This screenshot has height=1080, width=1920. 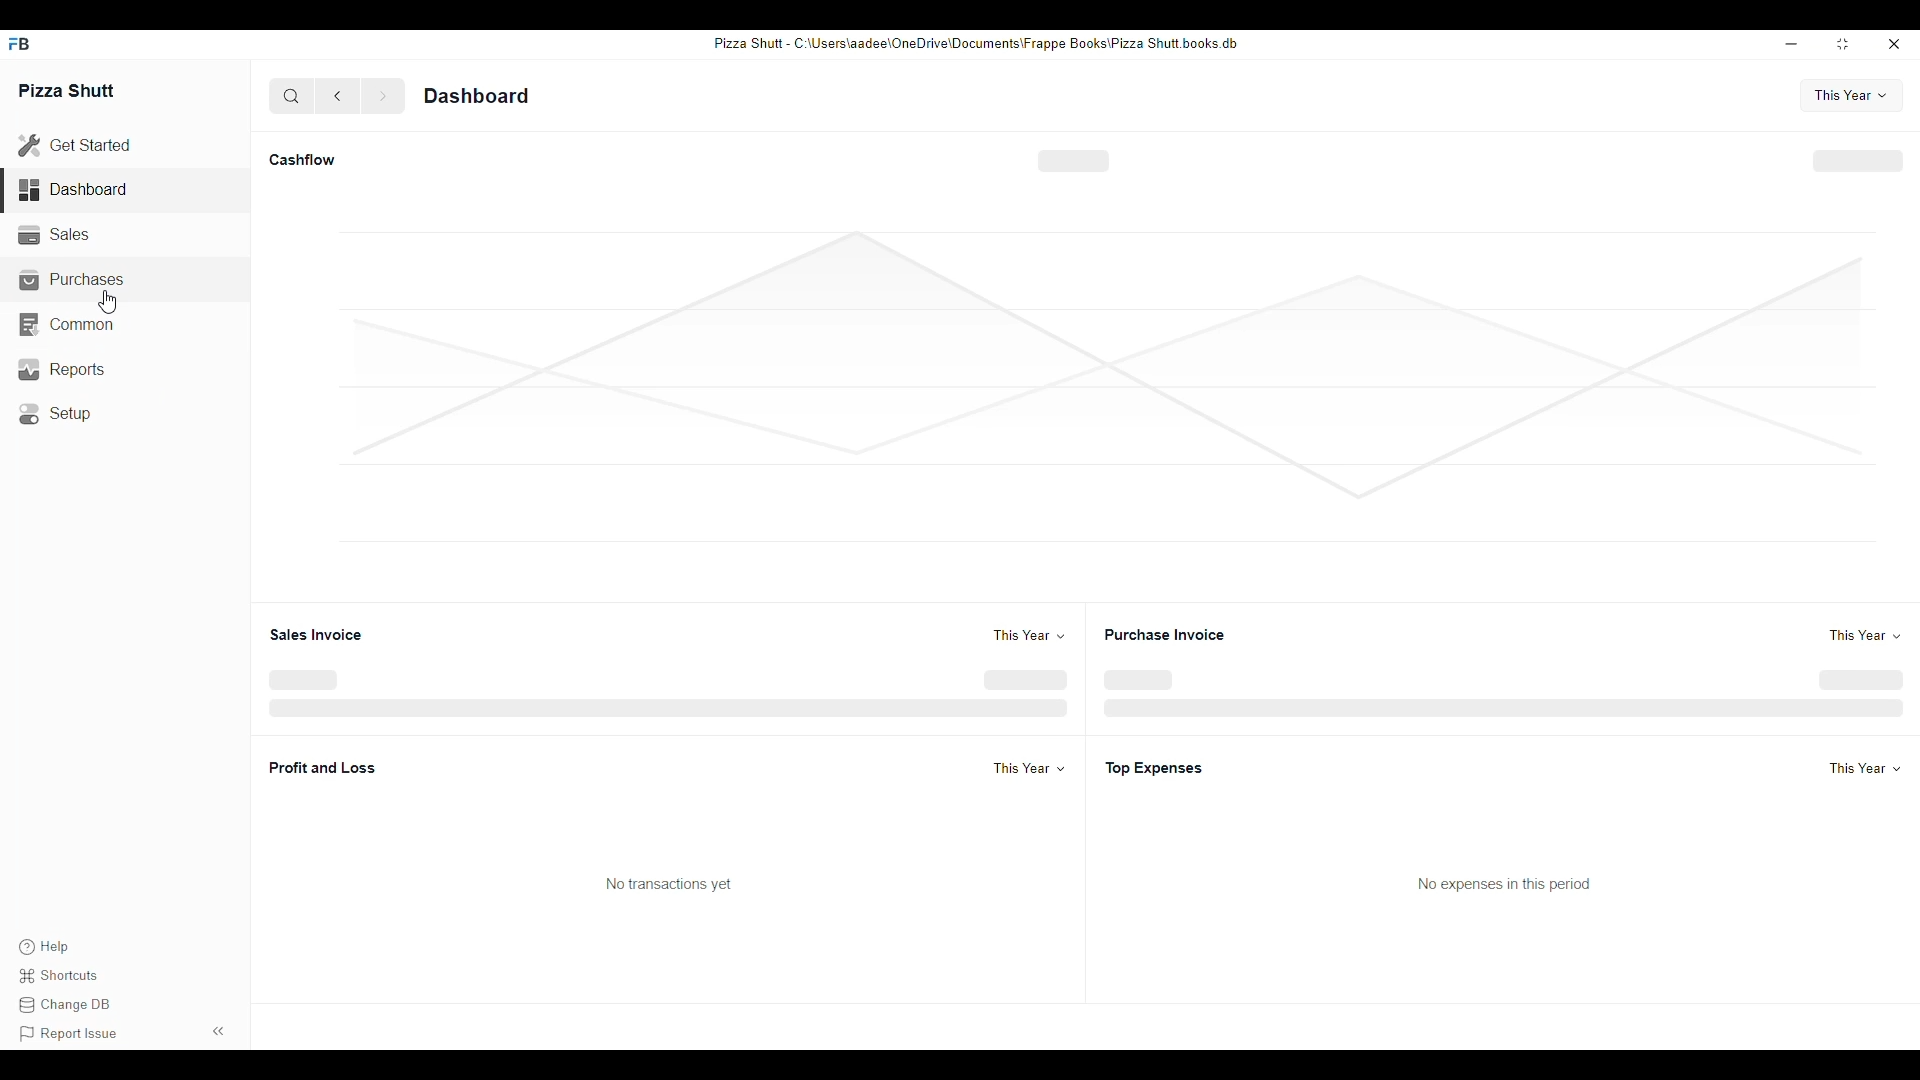 I want to click on back, so click(x=342, y=96).